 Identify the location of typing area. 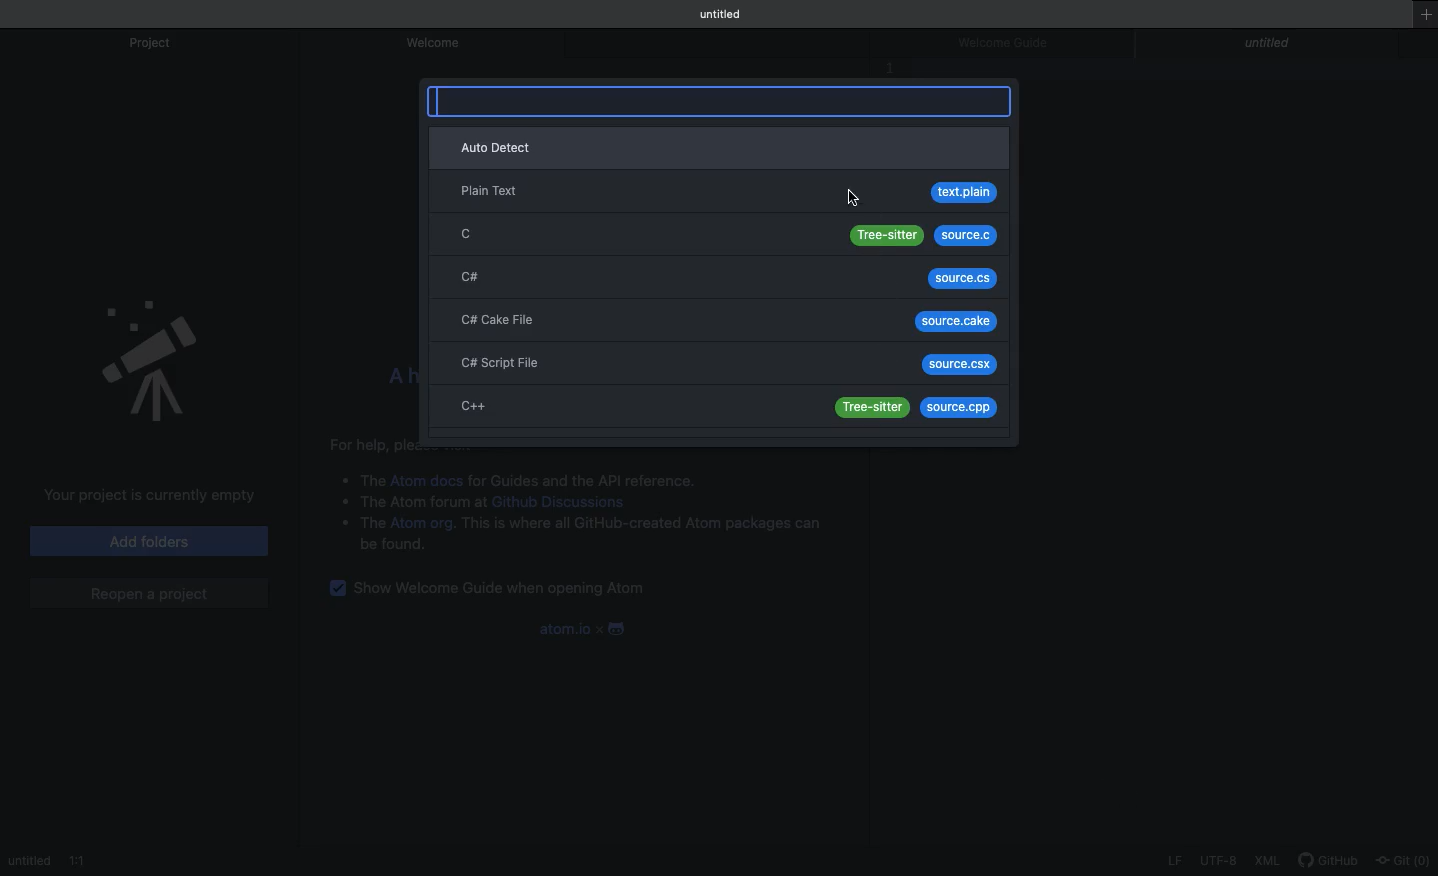
(723, 101).